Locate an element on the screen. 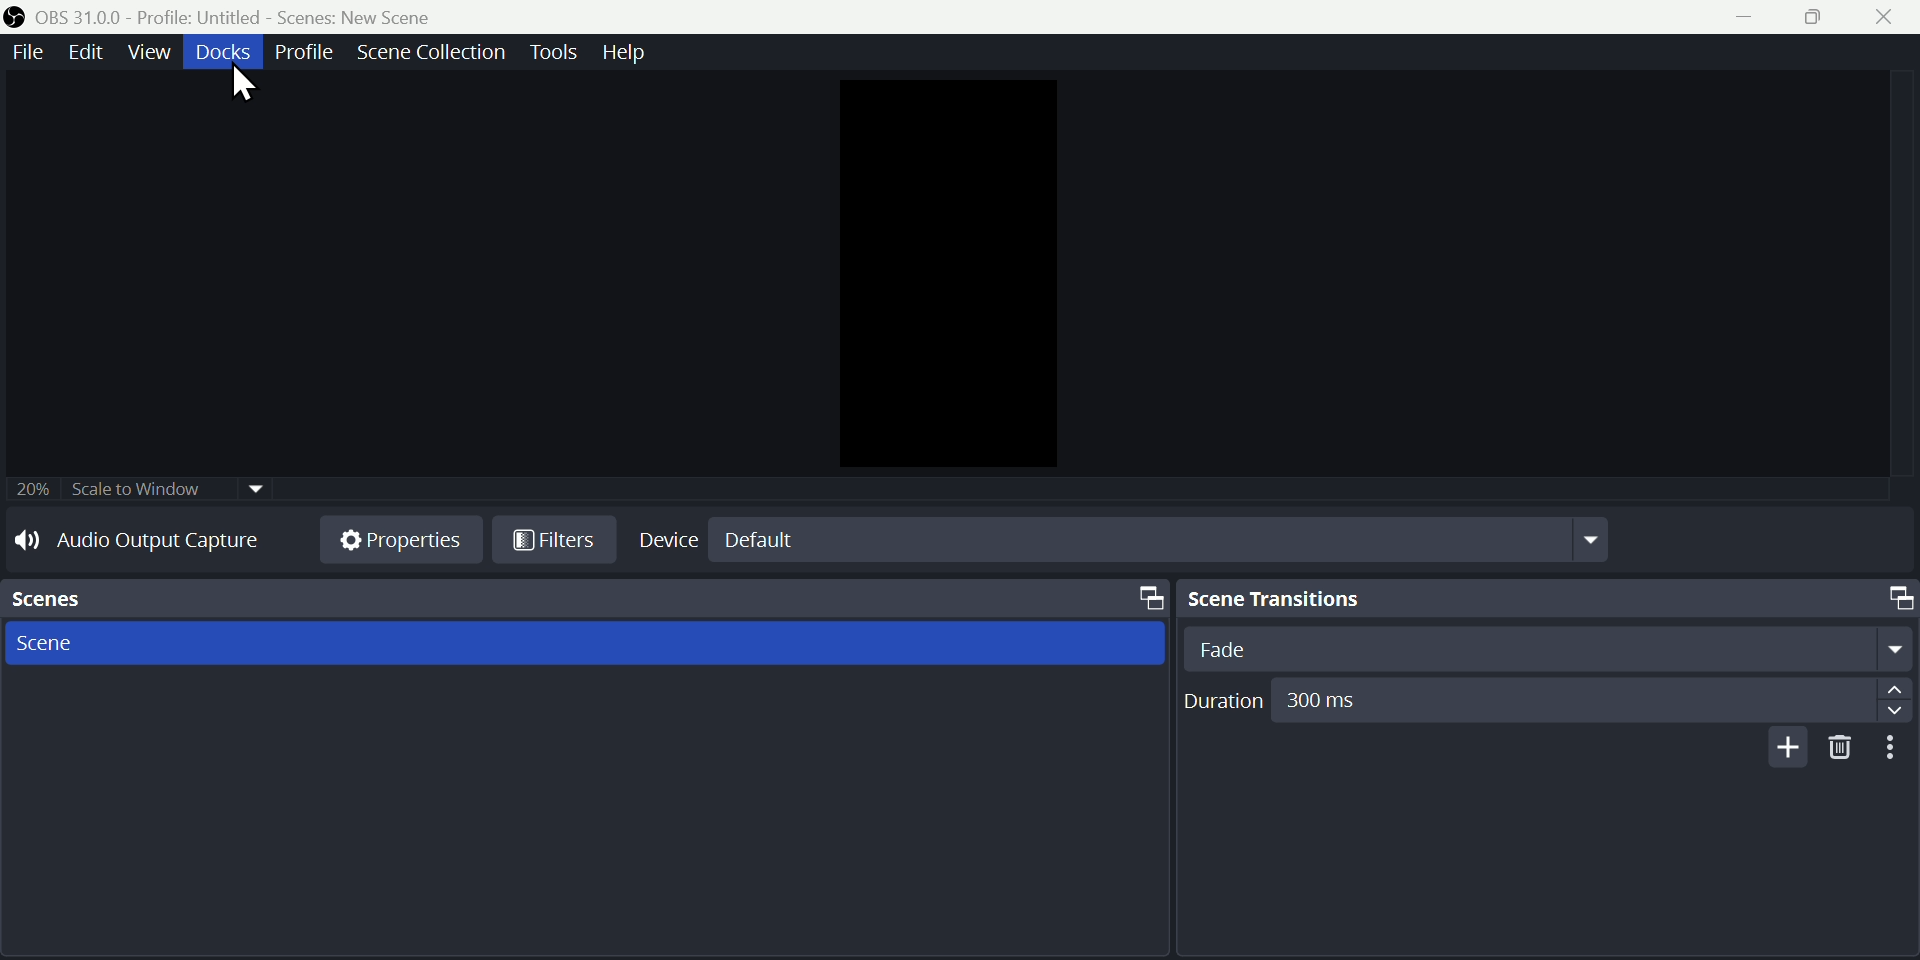 The height and width of the screenshot is (960, 1920). cursor is located at coordinates (246, 88).